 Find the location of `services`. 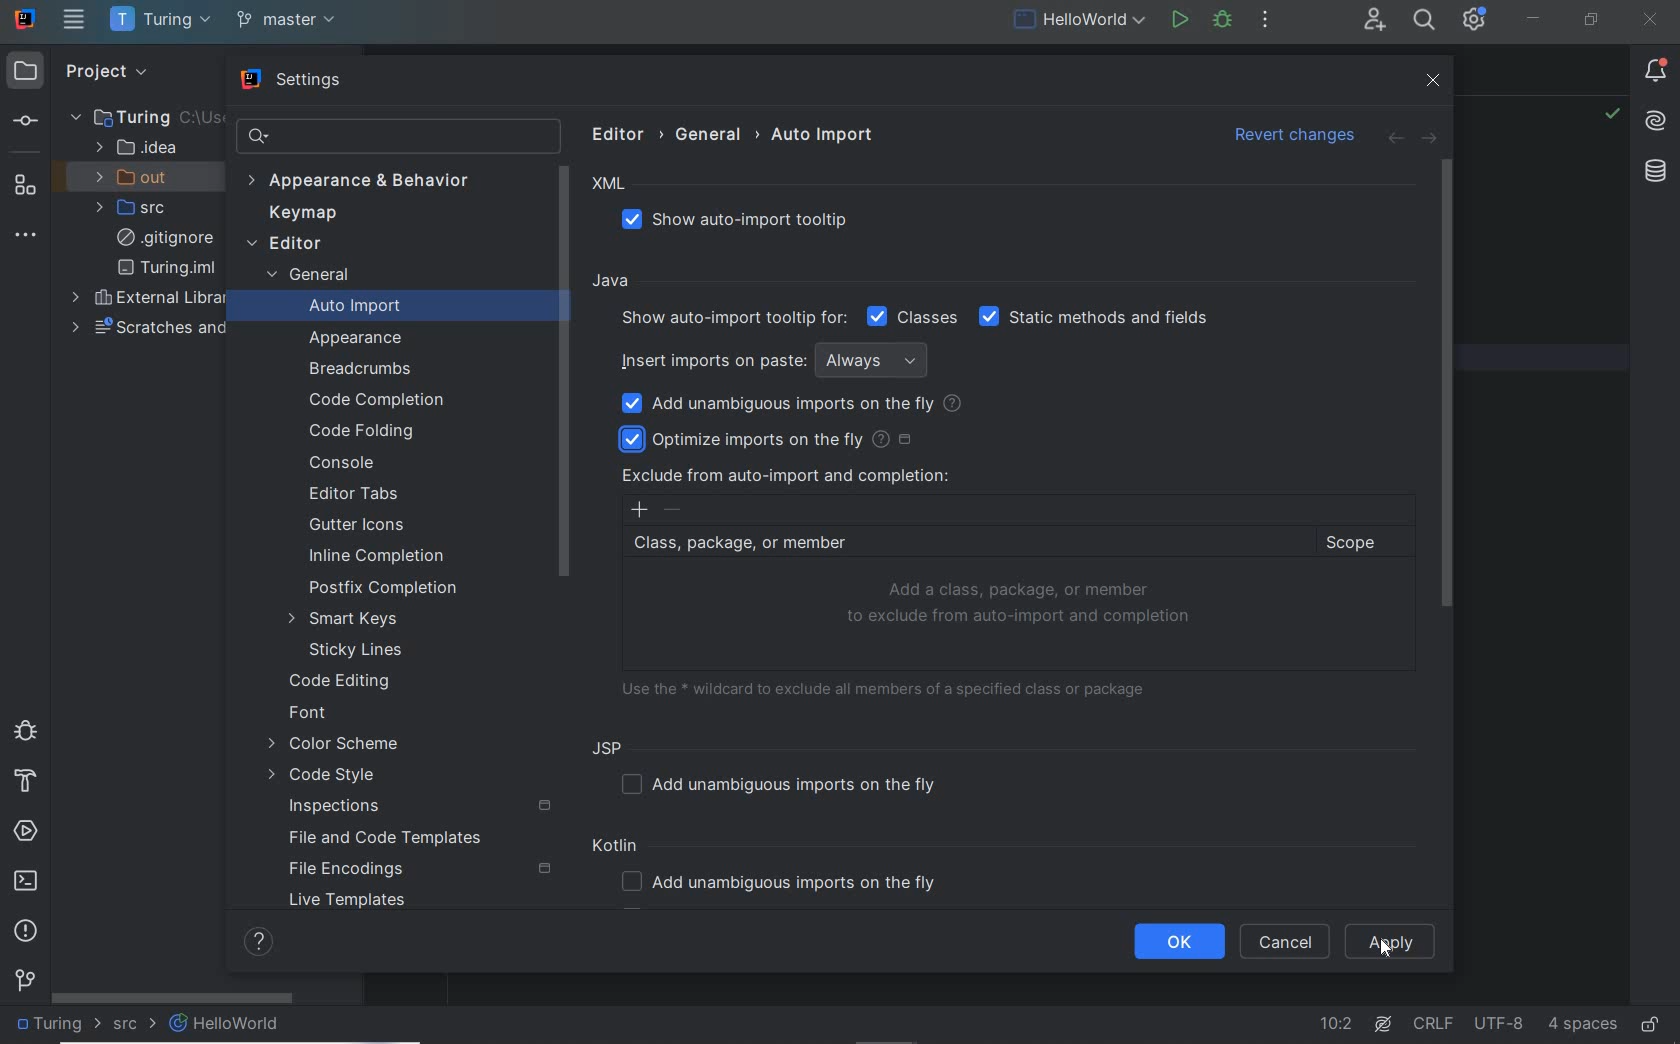

services is located at coordinates (28, 832).